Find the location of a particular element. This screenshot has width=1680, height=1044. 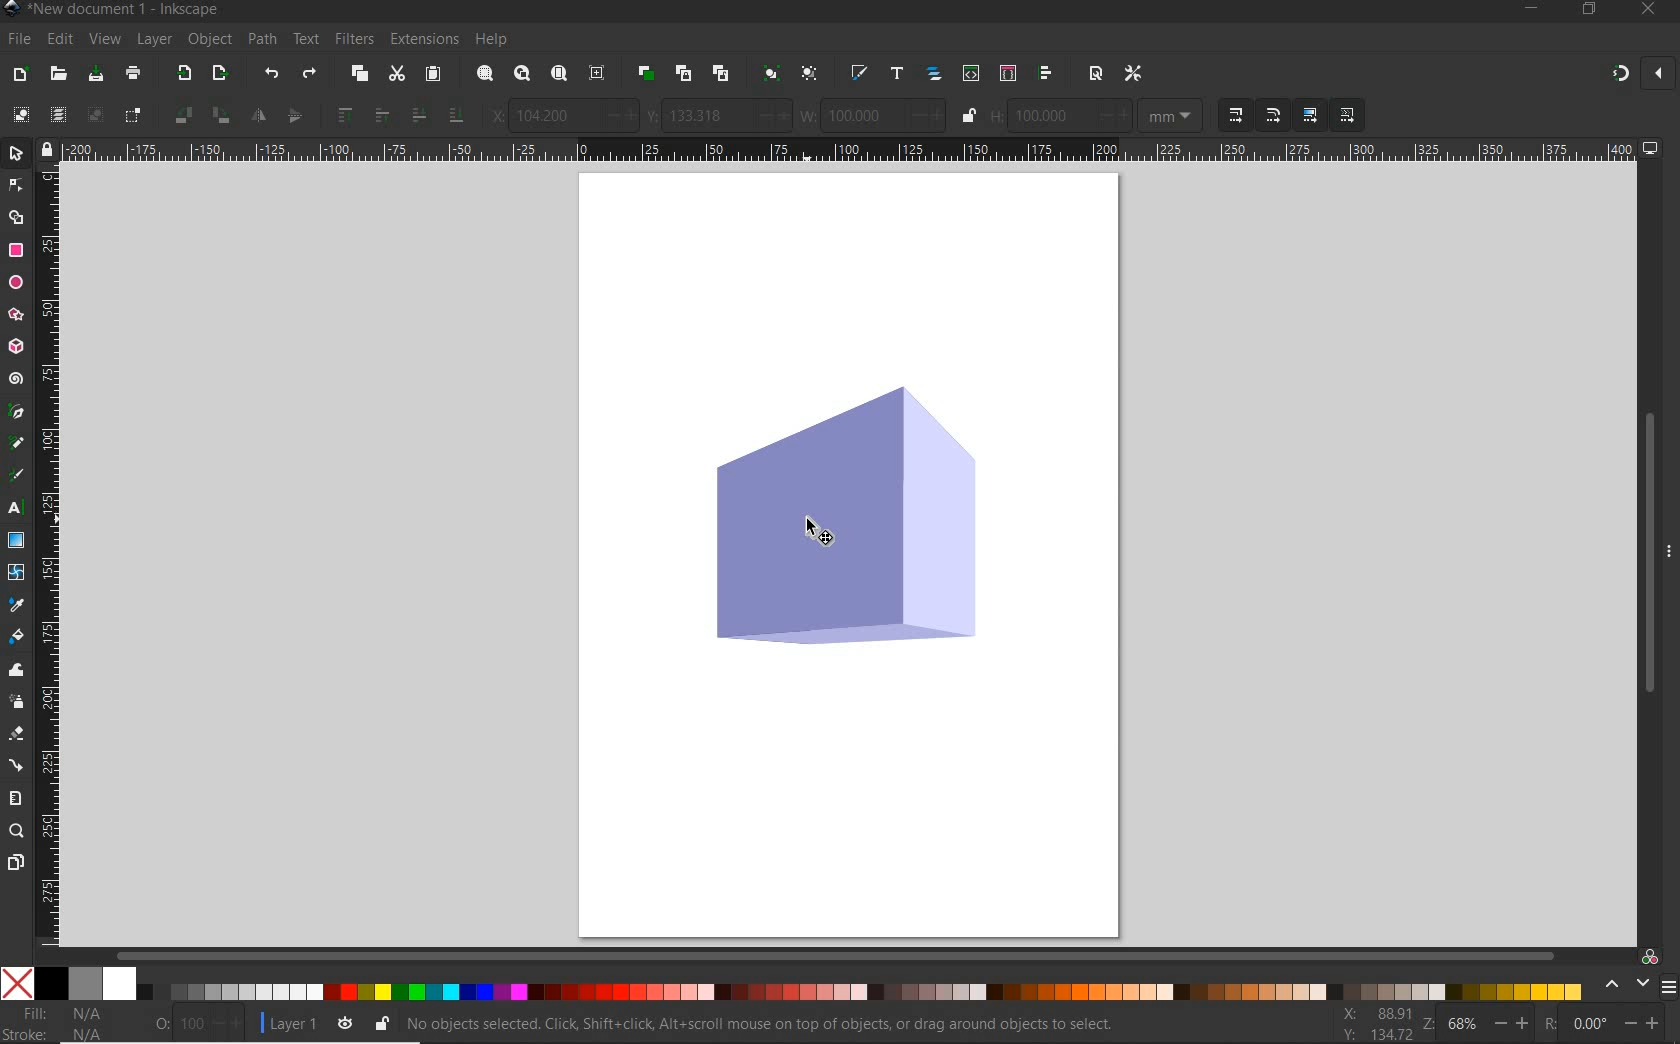

SNODE TOOL is located at coordinates (15, 185).